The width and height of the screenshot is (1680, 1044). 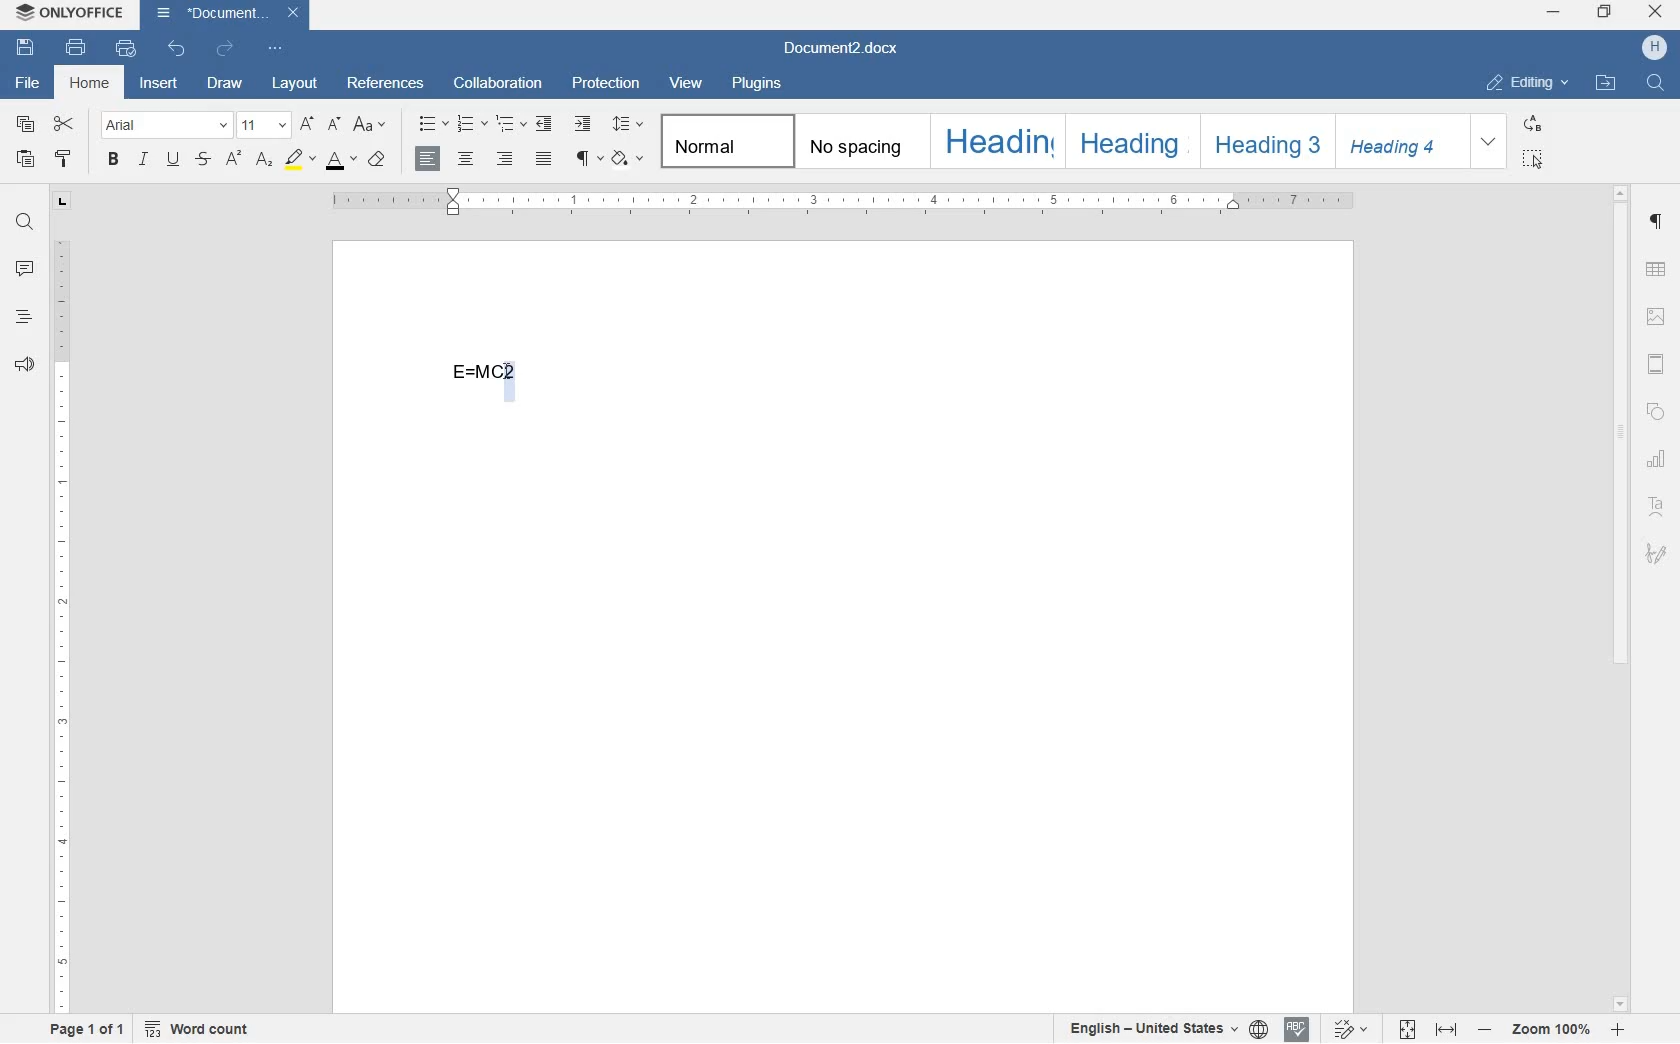 What do you see at coordinates (223, 53) in the screenshot?
I see `redo` at bounding box center [223, 53].